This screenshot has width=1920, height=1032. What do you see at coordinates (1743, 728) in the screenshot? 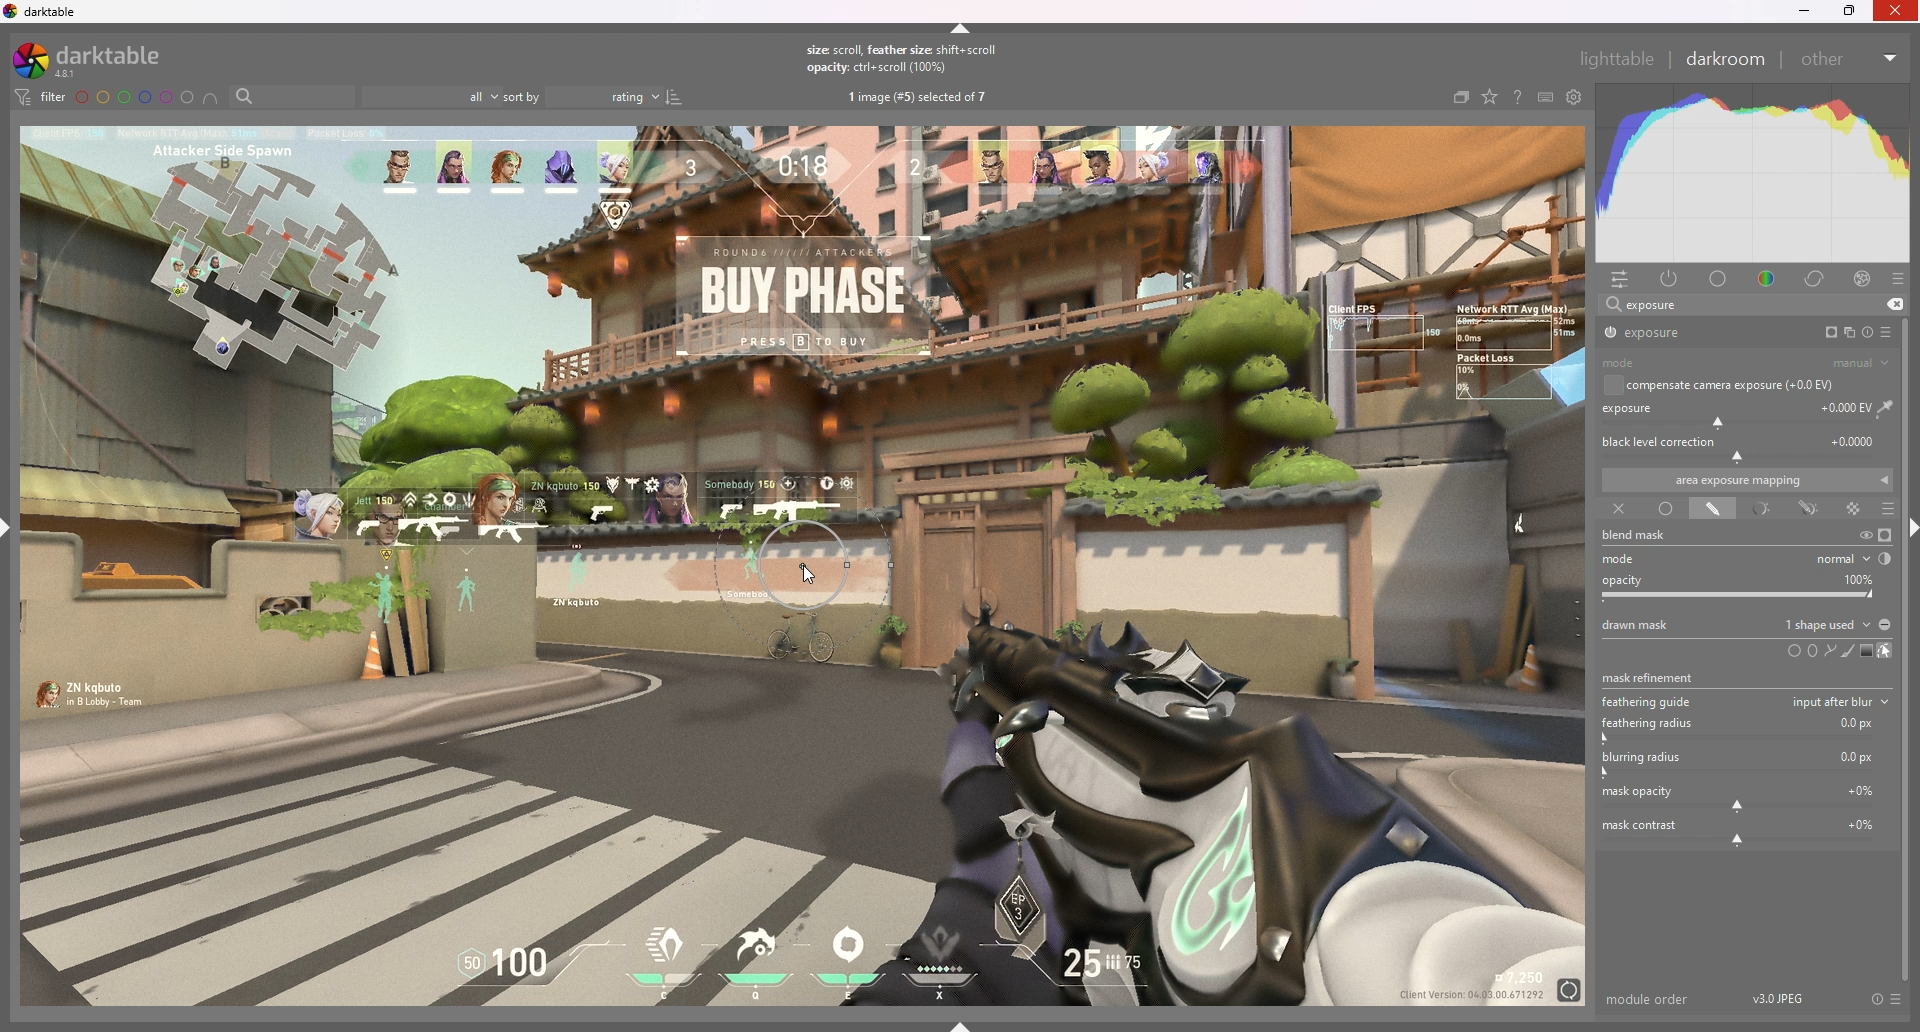
I see `feathuring` at bounding box center [1743, 728].